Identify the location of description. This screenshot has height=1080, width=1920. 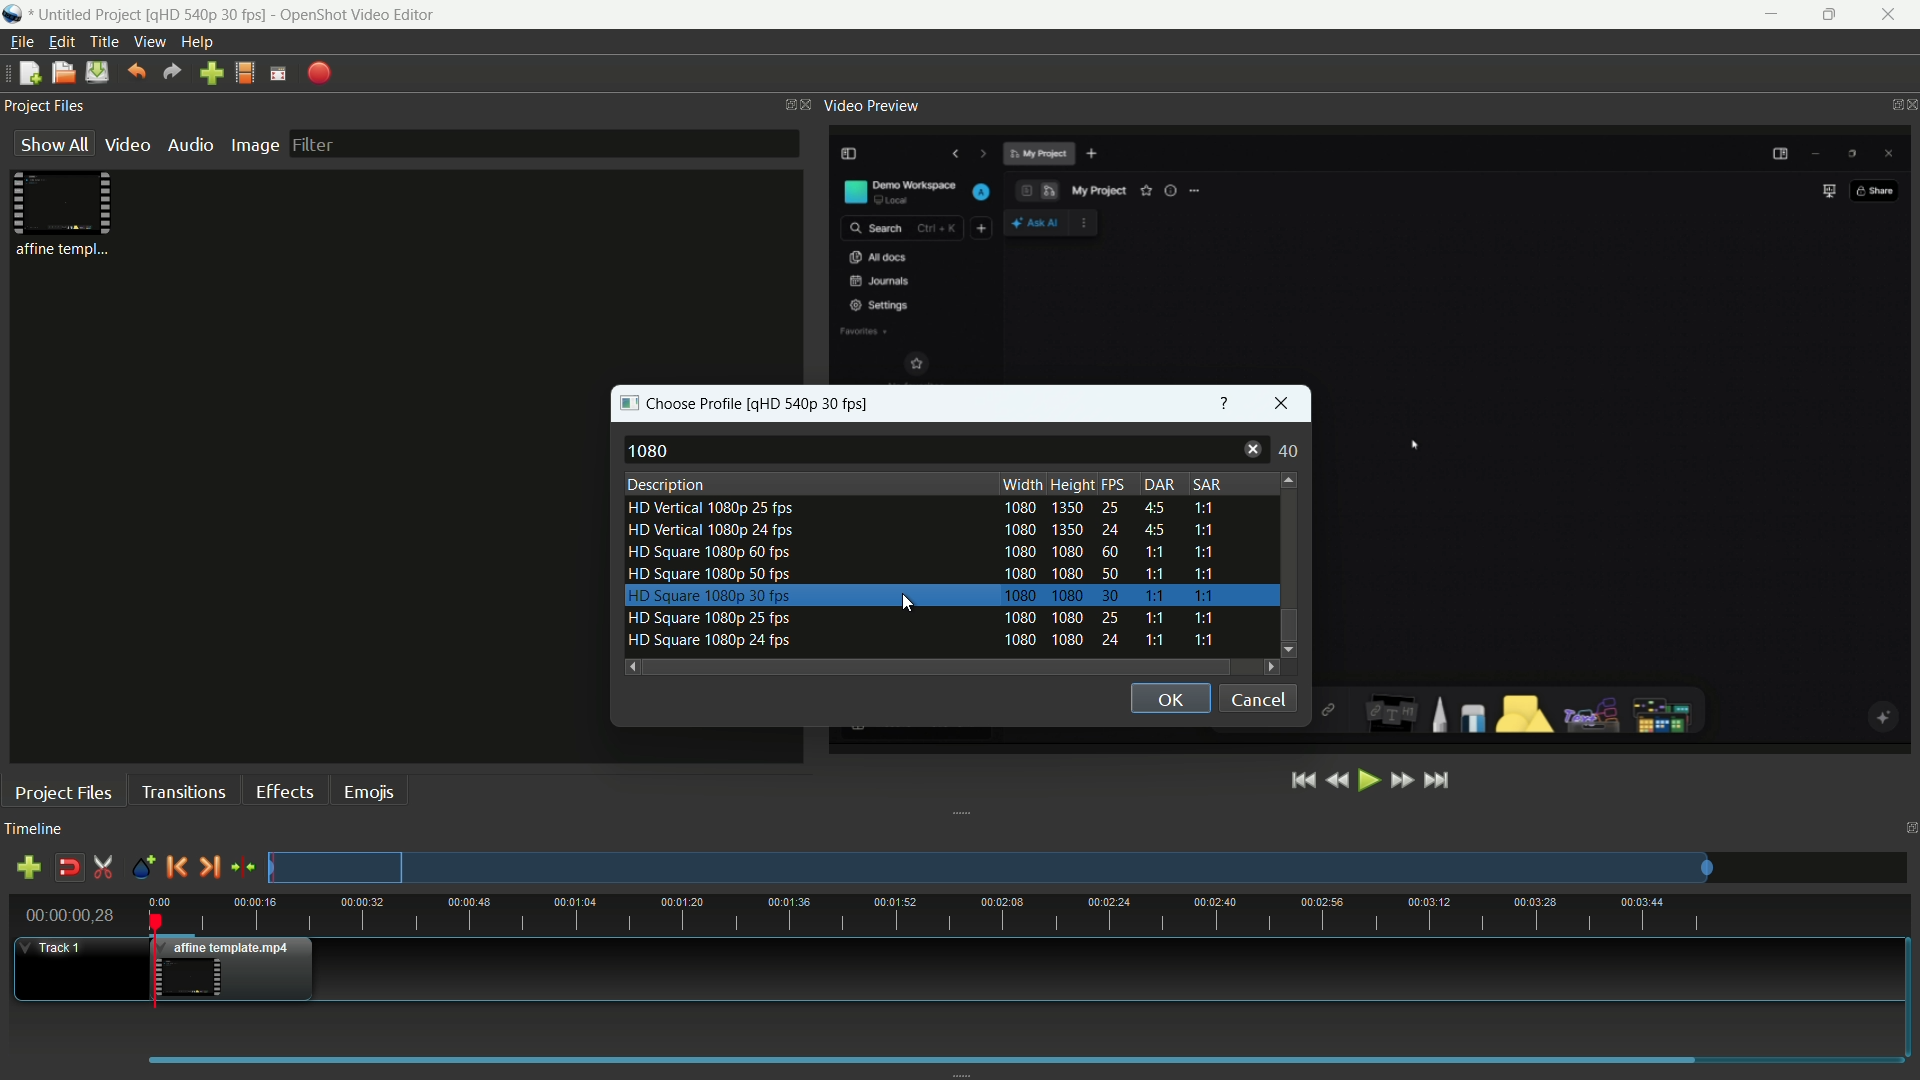
(667, 485).